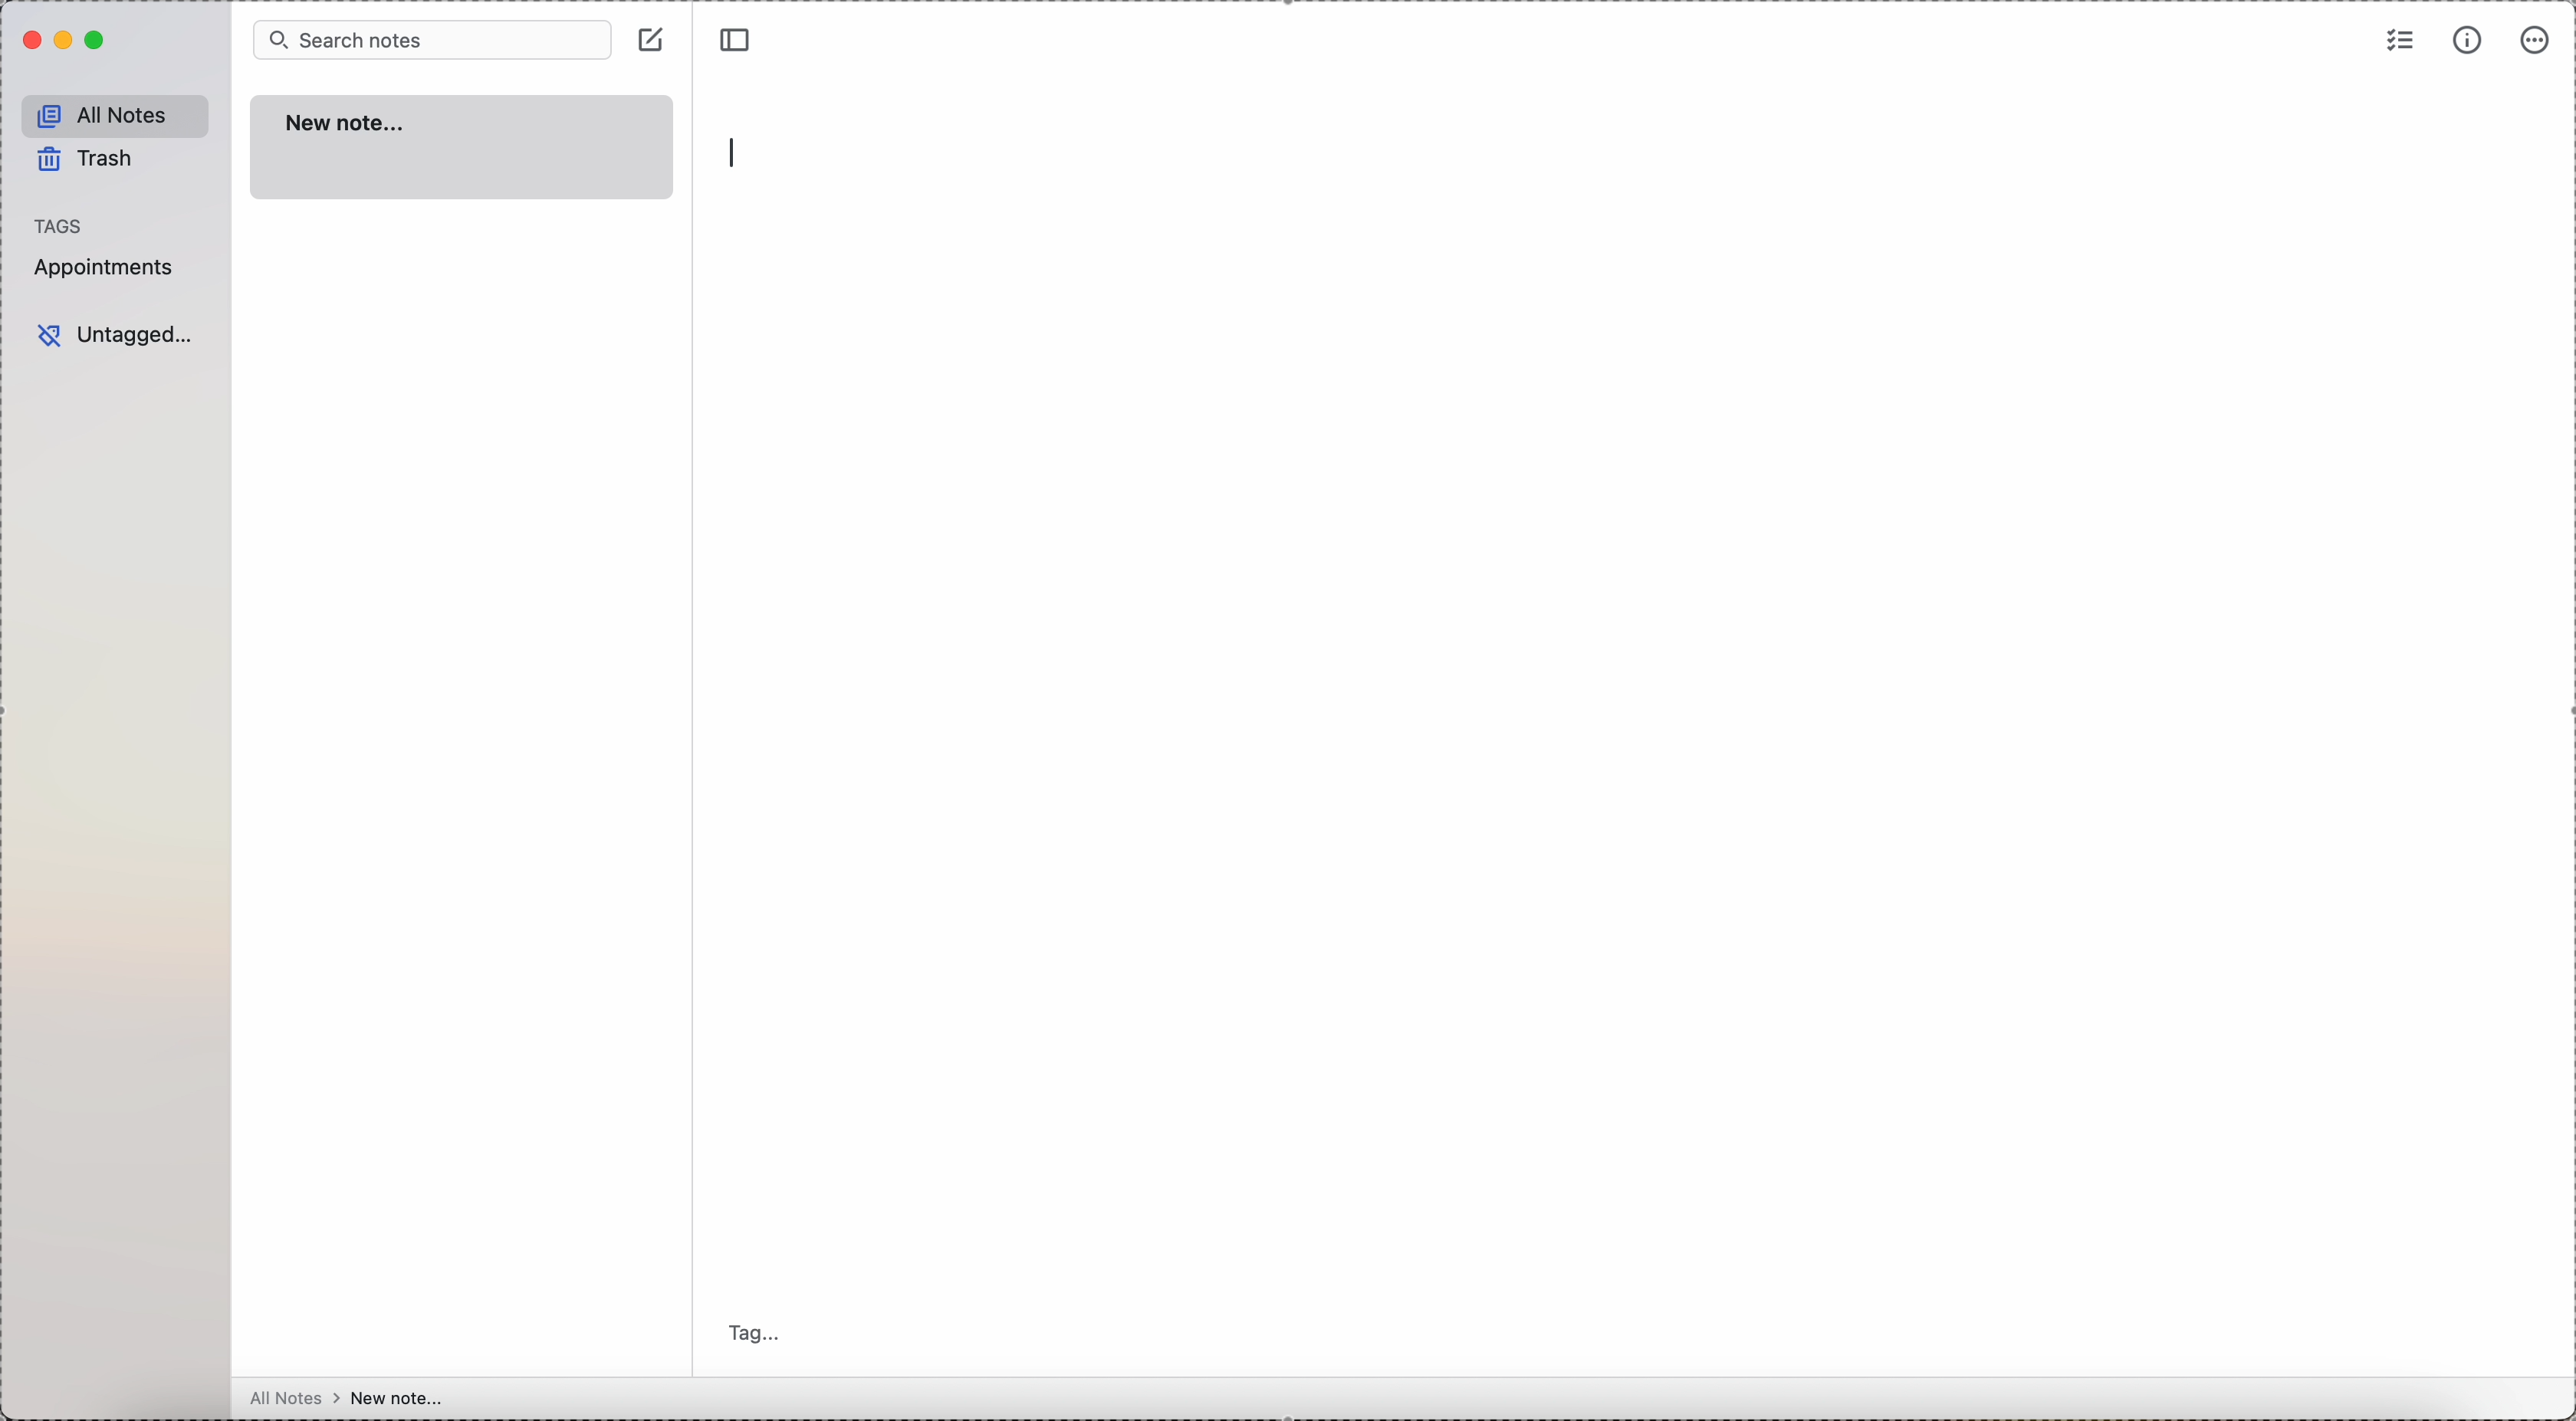 This screenshot has height=1421, width=2576. Describe the element at coordinates (66, 40) in the screenshot. I see `minimize Simplenote` at that location.